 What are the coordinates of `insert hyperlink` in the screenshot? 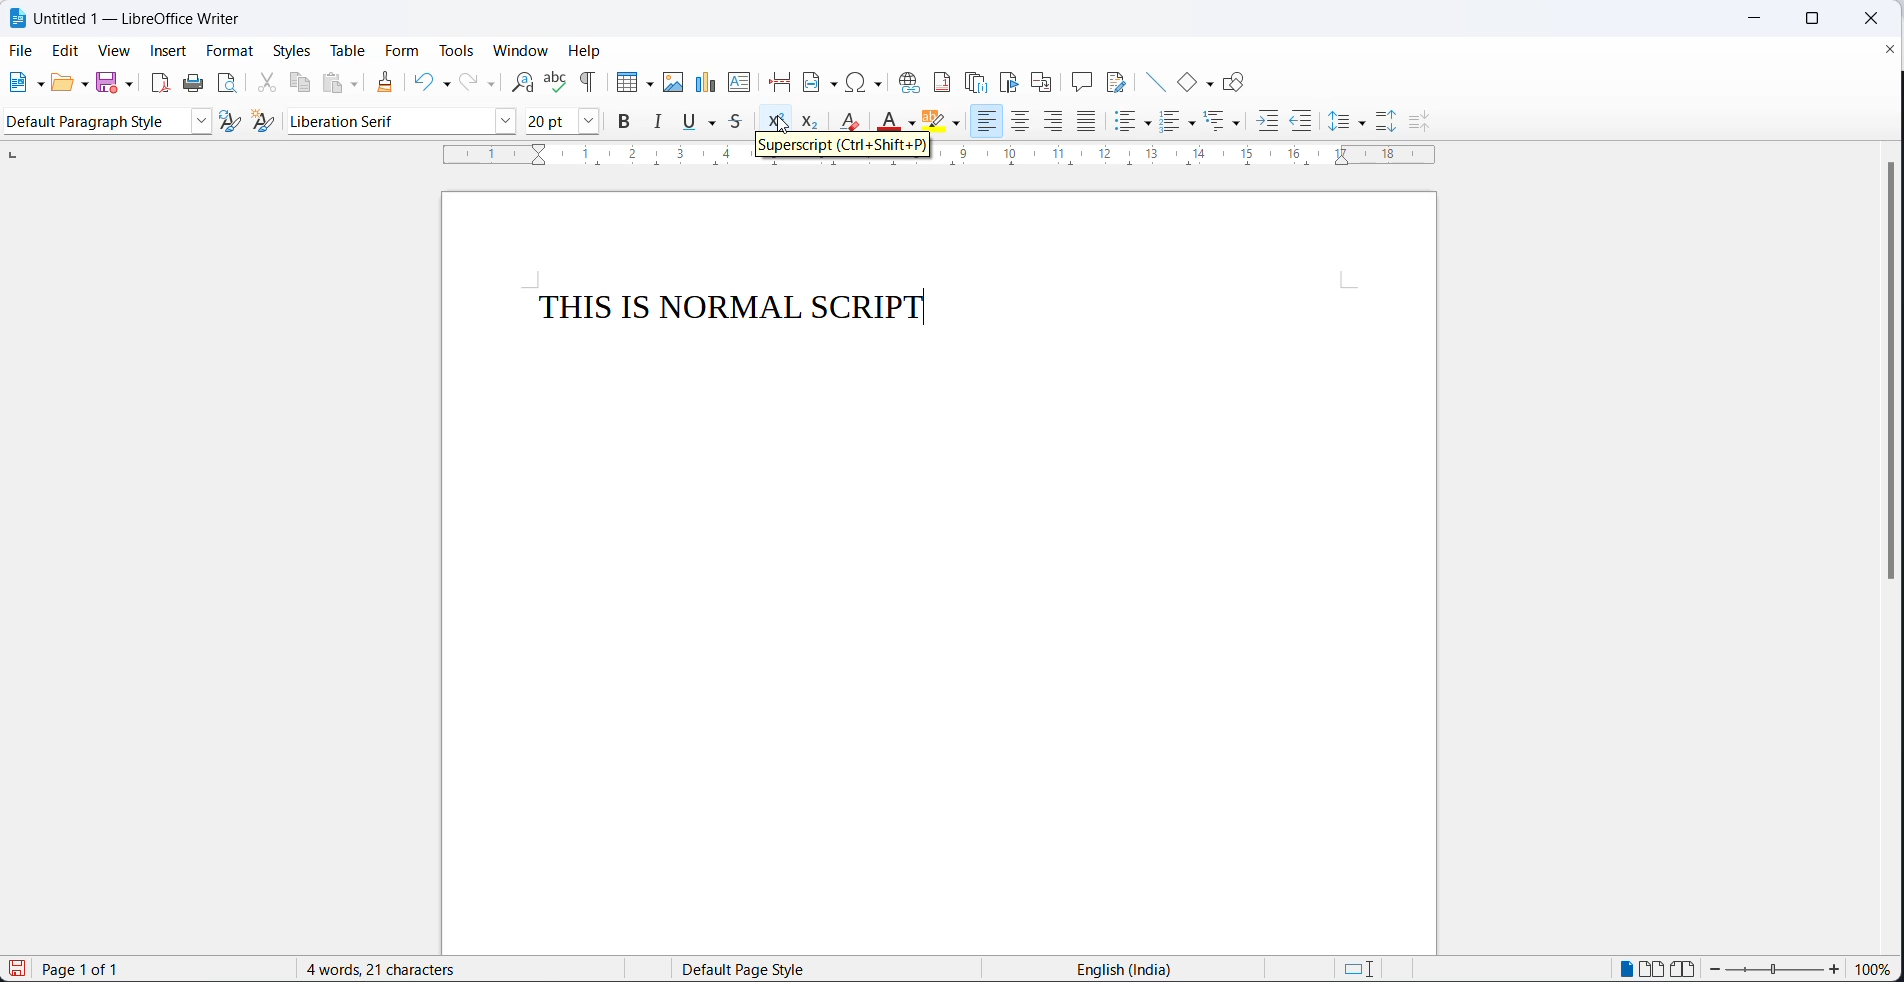 It's located at (907, 80).